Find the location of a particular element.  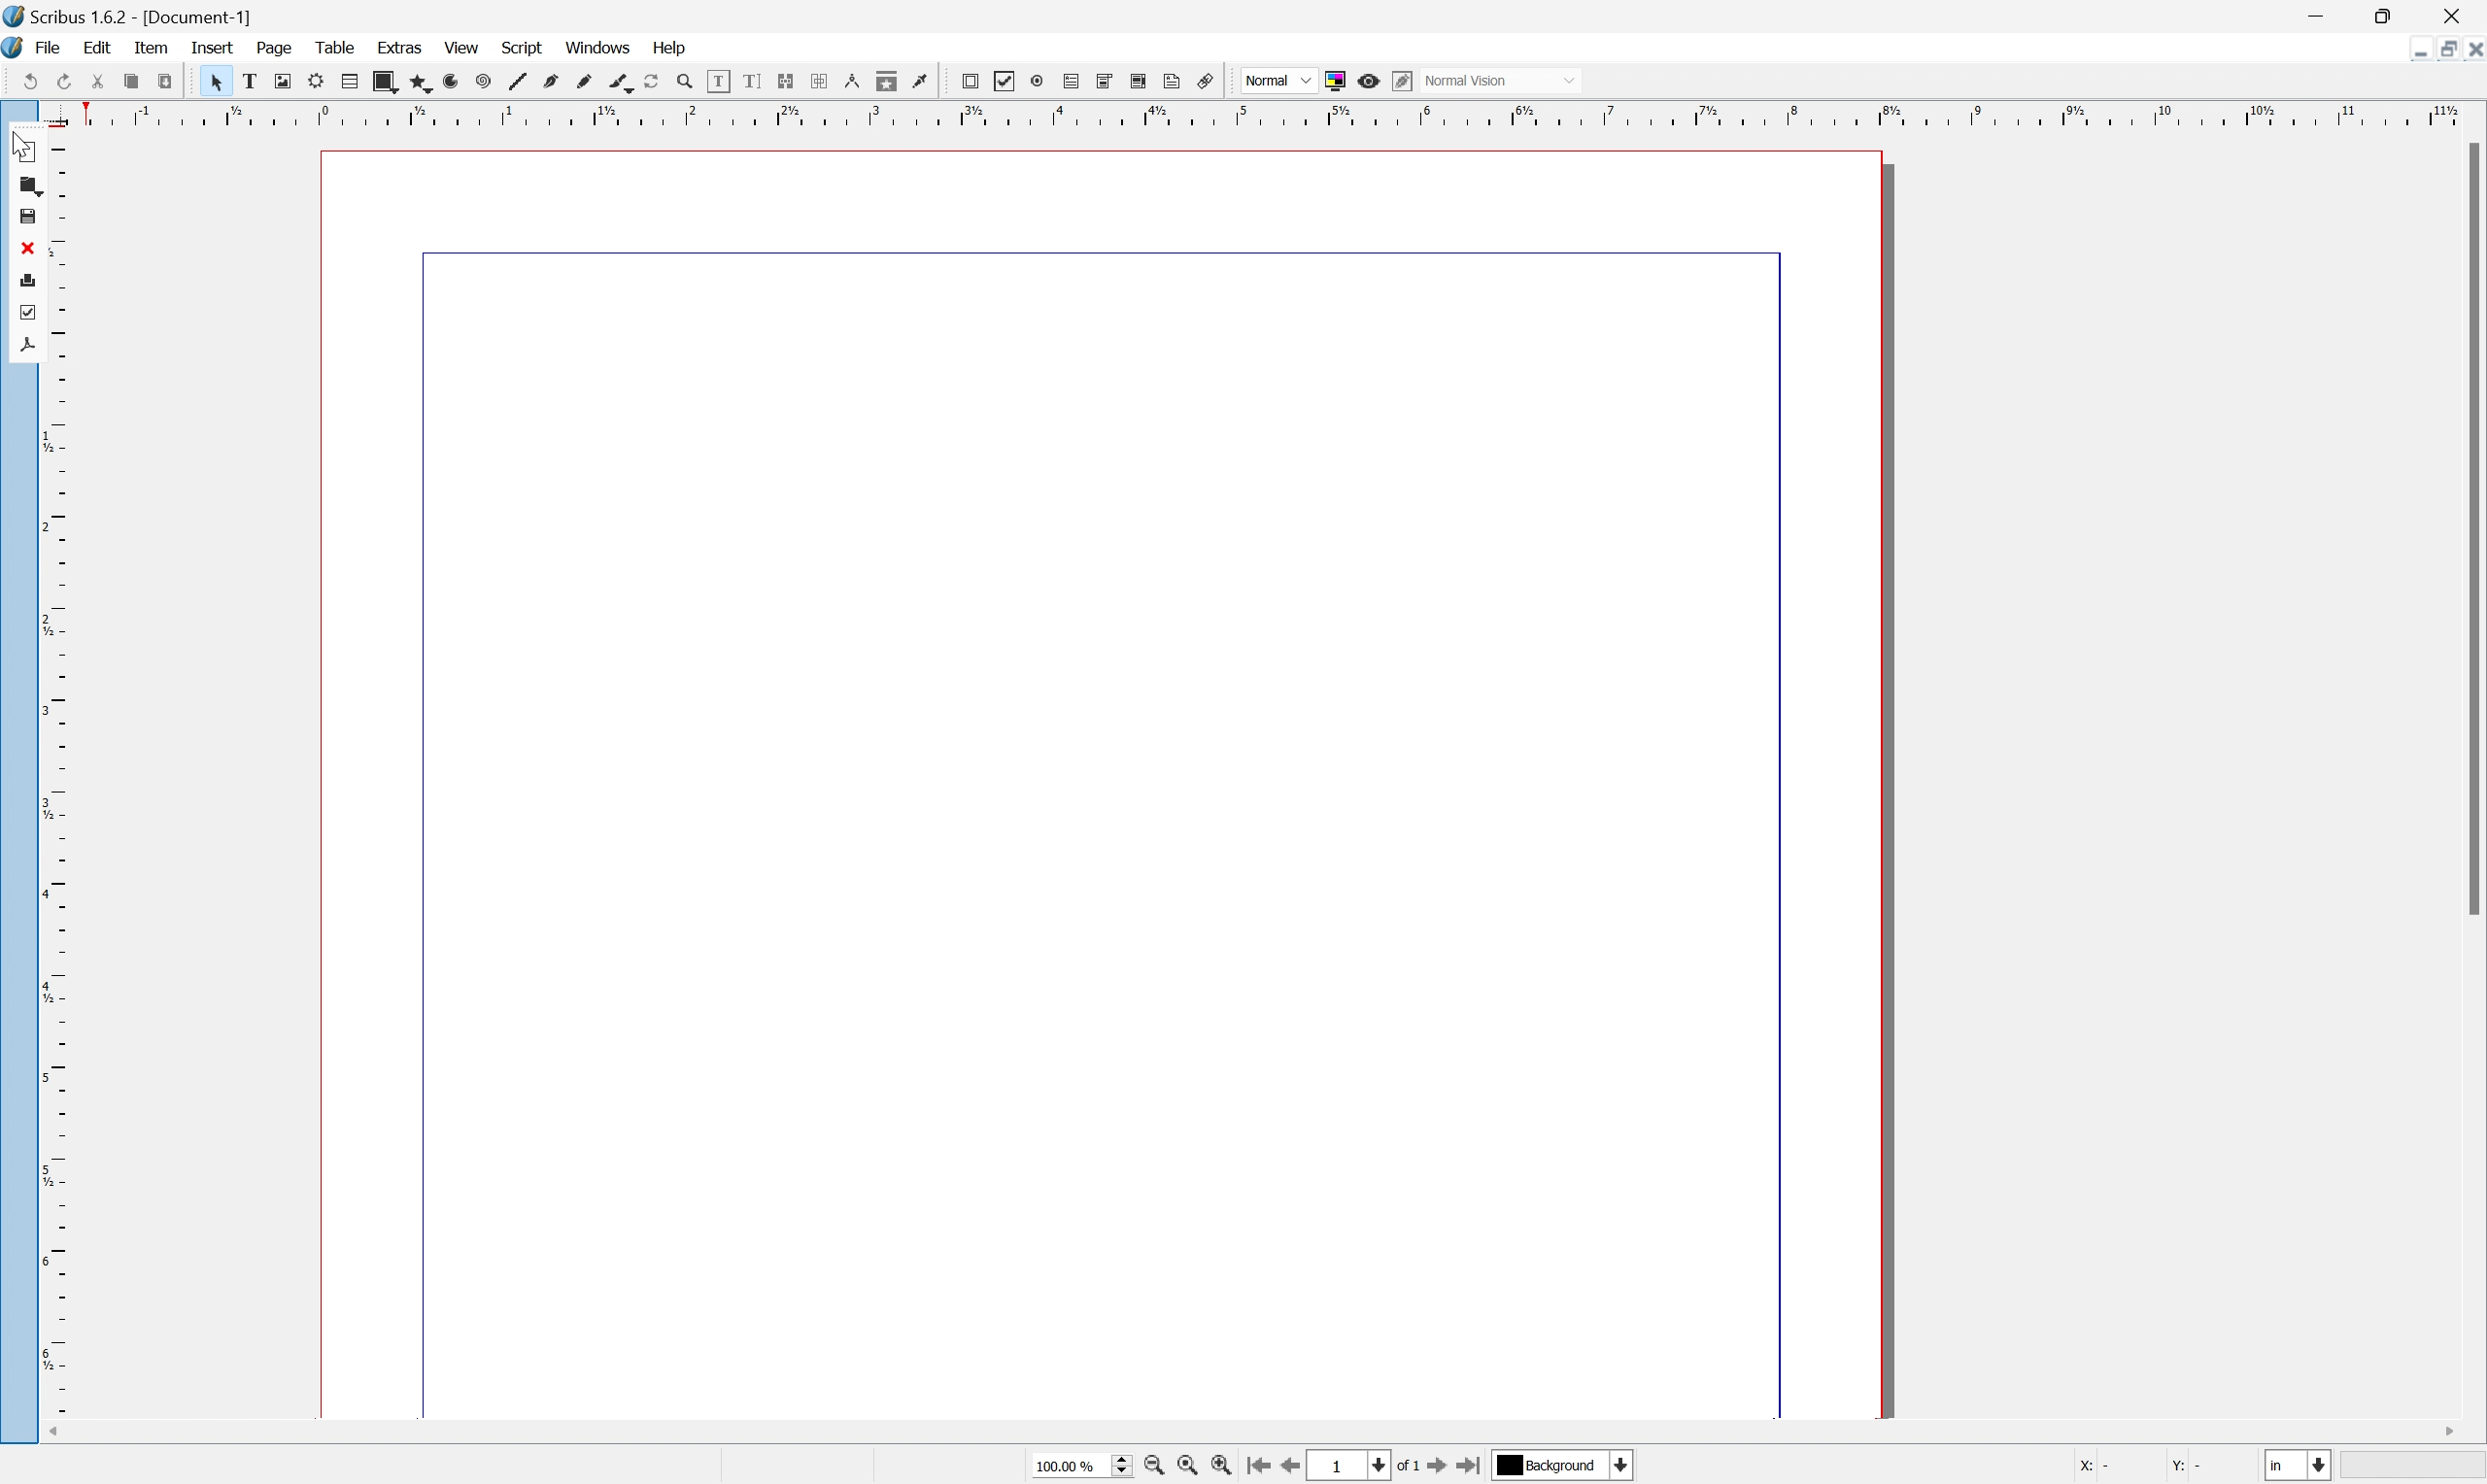

table is located at coordinates (586, 81).